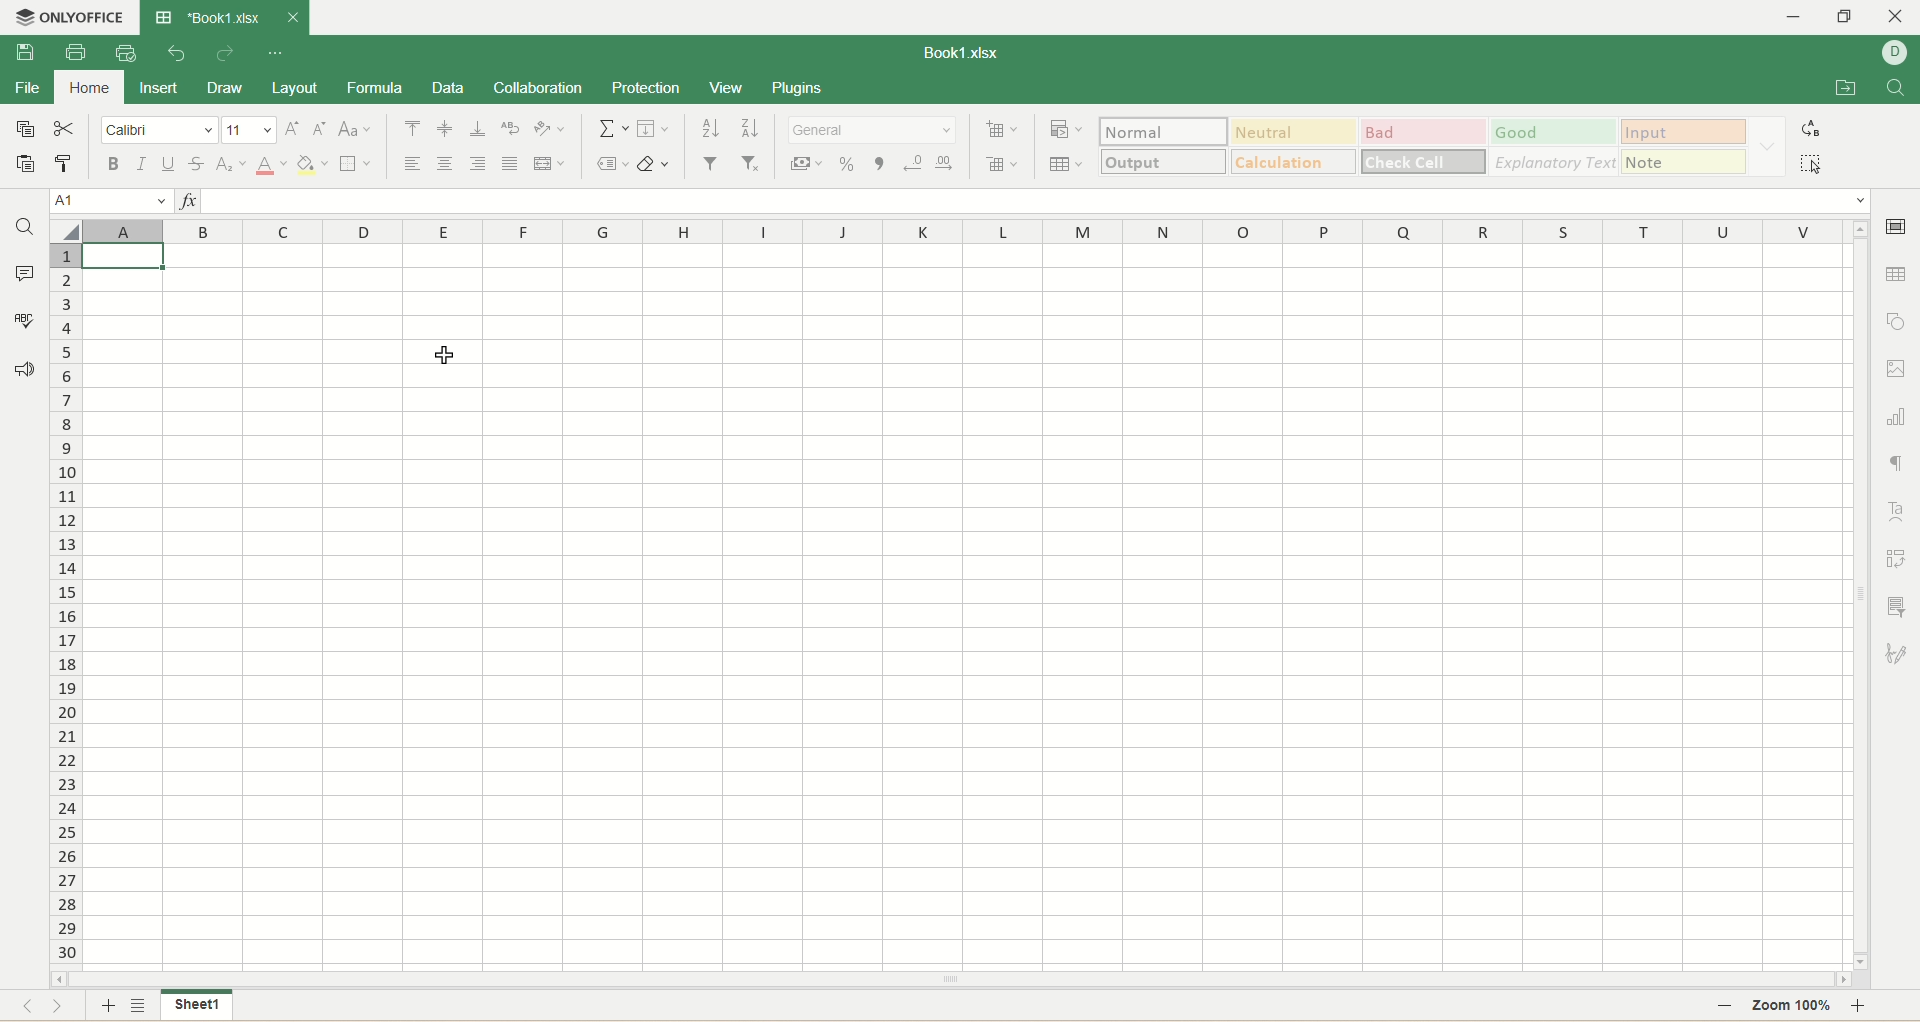 The image size is (1920, 1022). What do you see at coordinates (448, 88) in the screenshot?
I see `data` at bounding box center [448, 88].